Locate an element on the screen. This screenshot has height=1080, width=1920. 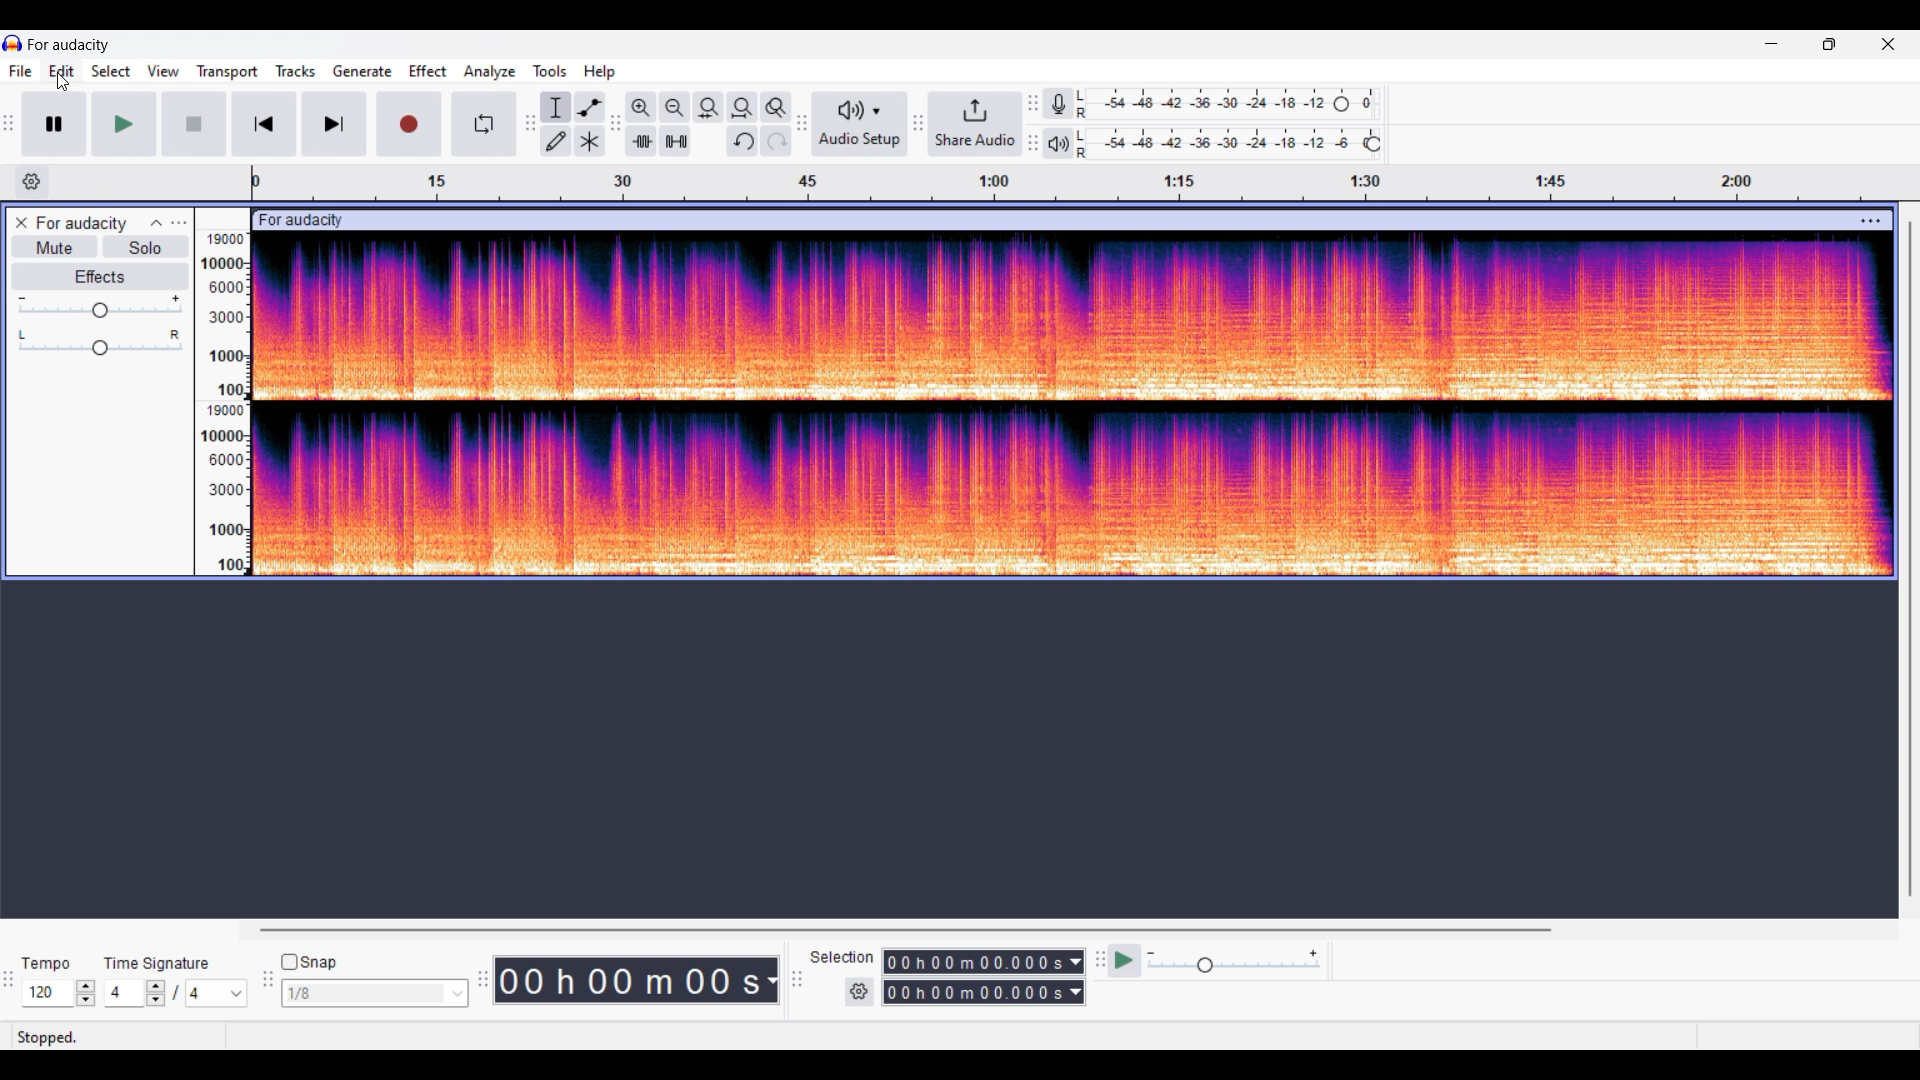
Recording meter is located at coordinates (1058, 103).